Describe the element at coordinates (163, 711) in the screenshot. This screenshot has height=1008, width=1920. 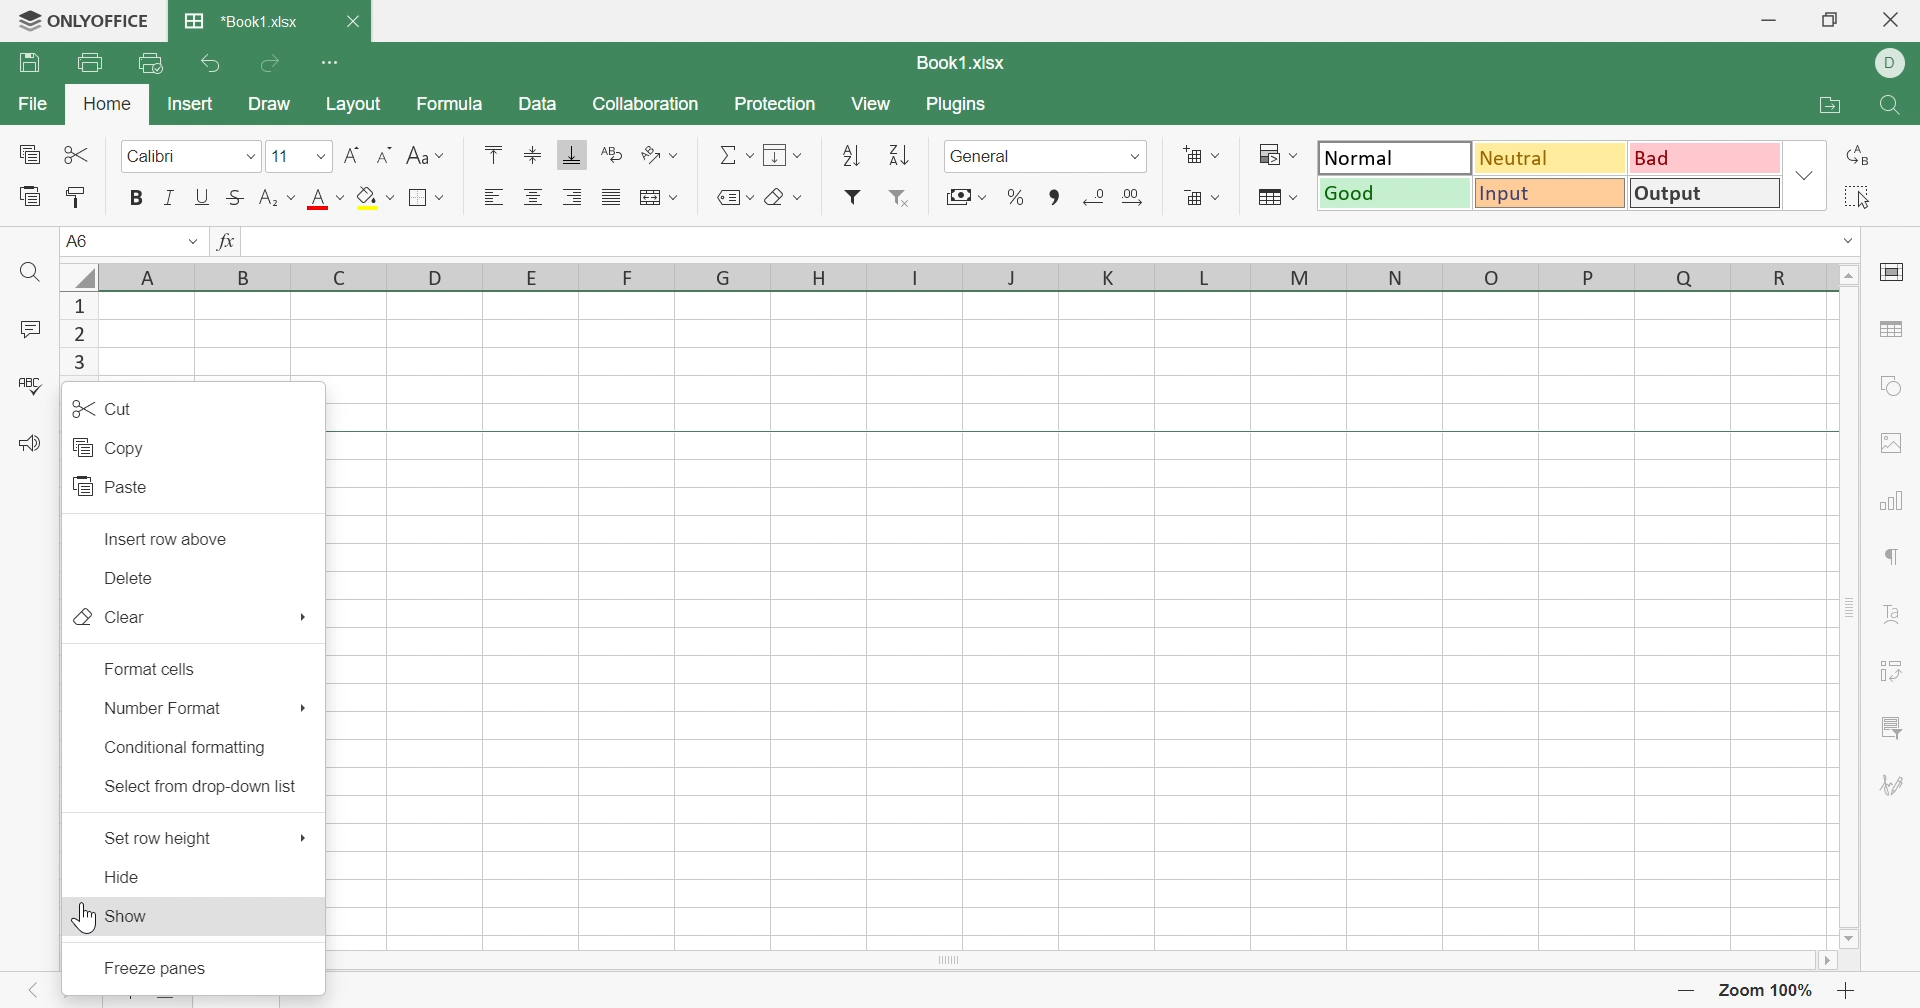
I see `Number format` at that location.